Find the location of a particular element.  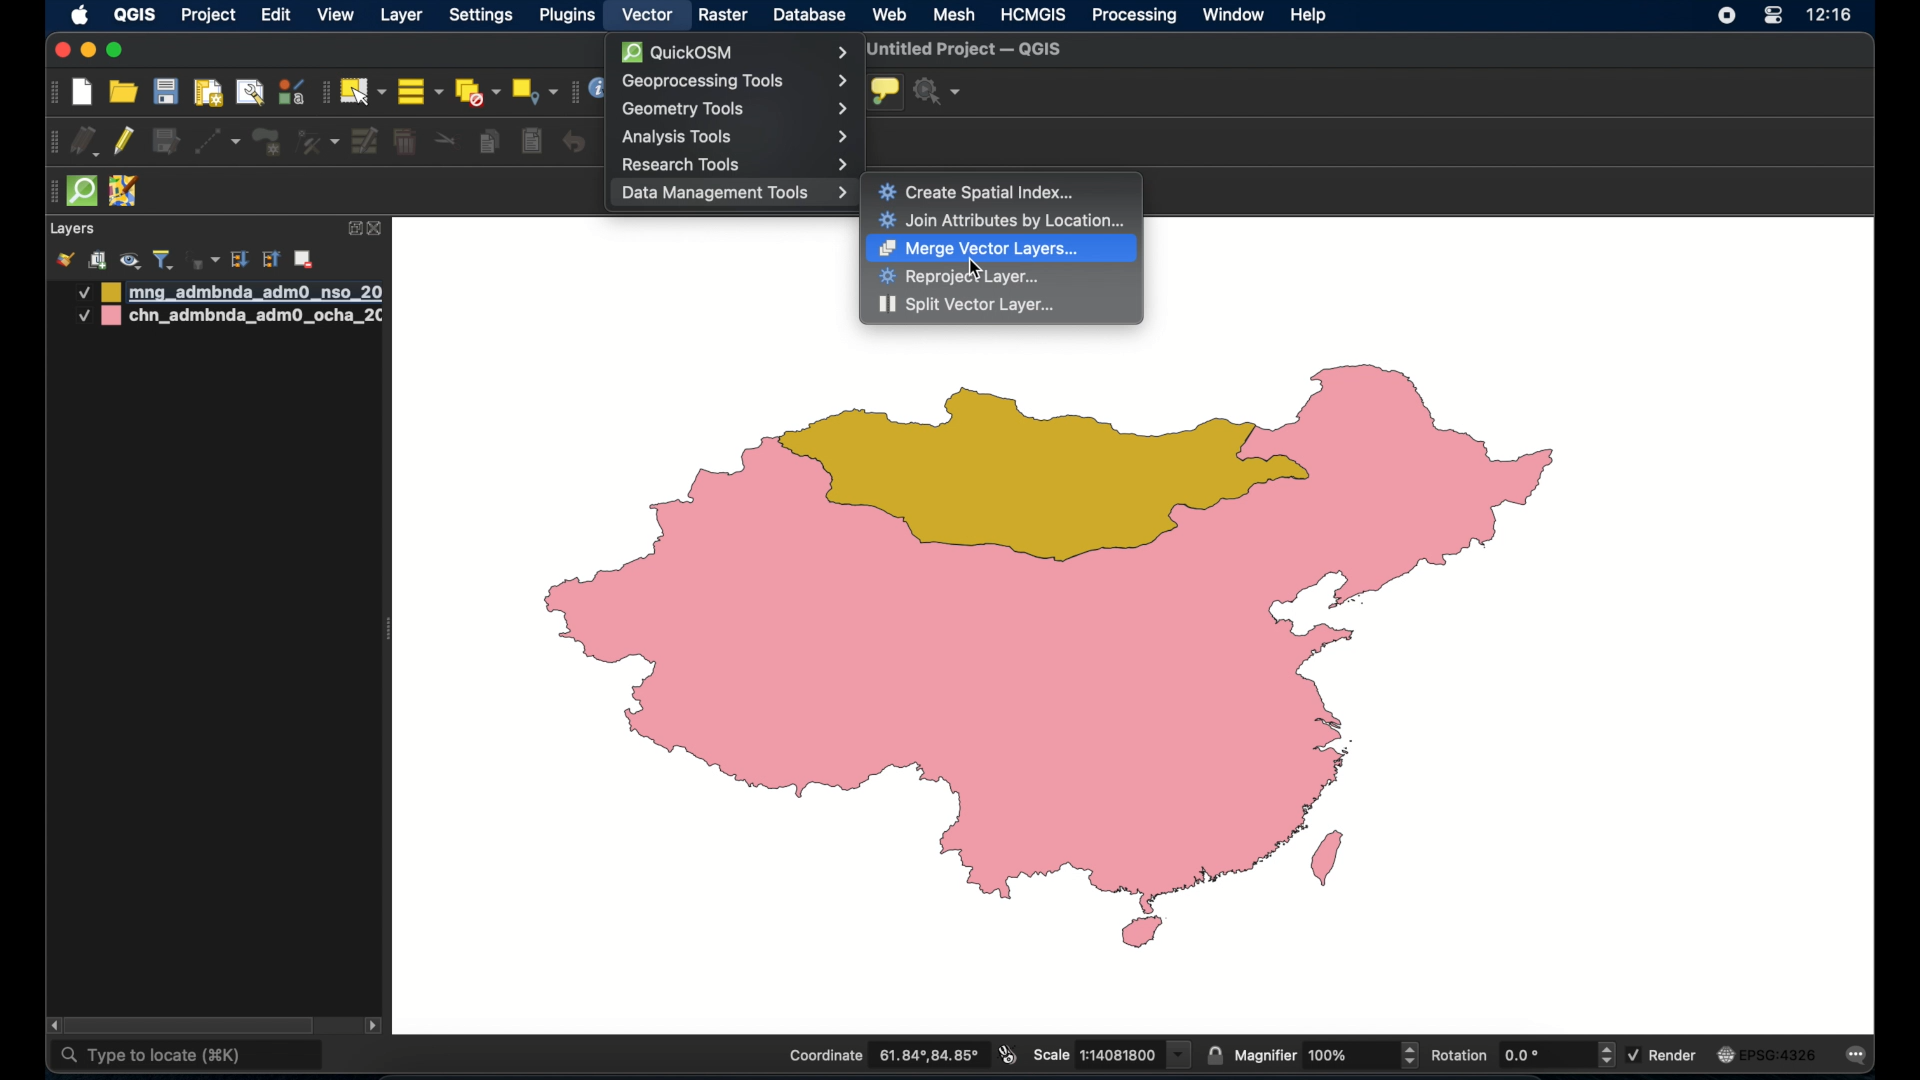

manage map theme is located at coordinates (129, 261).